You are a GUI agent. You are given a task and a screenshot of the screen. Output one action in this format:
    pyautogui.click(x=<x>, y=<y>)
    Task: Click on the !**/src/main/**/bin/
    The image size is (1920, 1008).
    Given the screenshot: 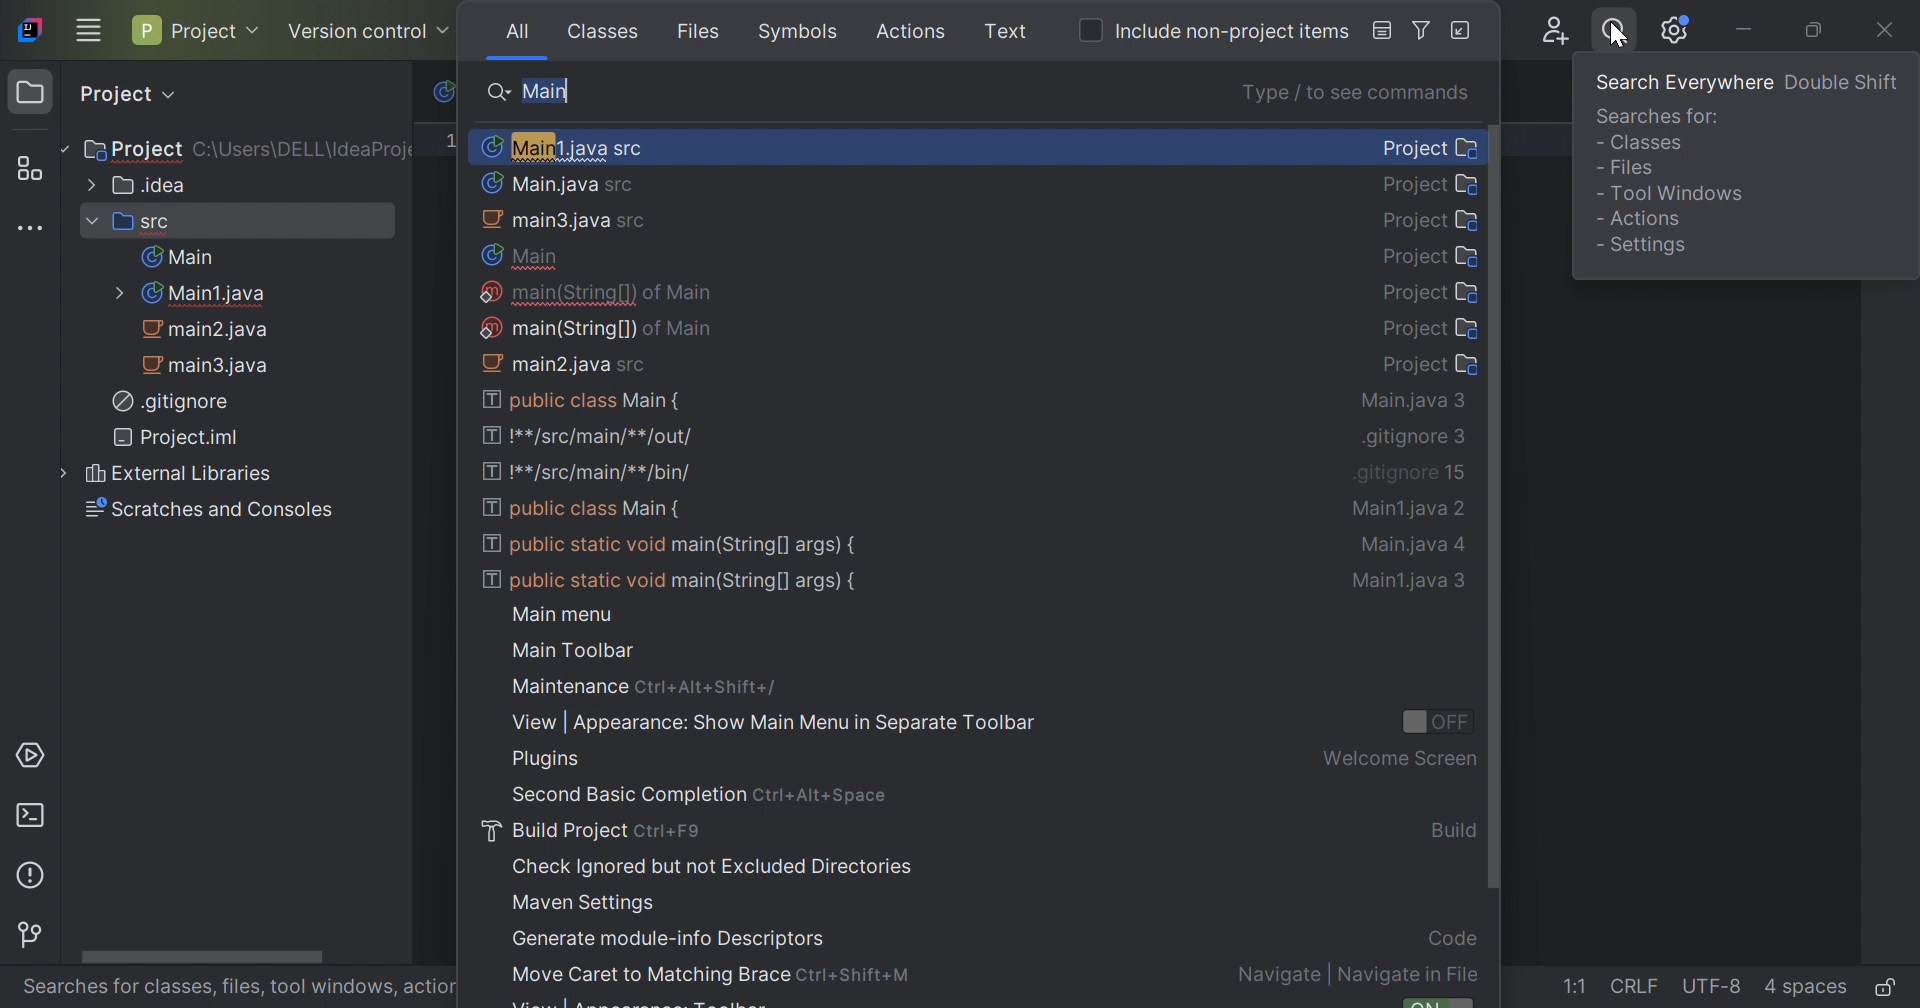 What is the action you would take?
    pyautogui.click(x=593, y=475)
    